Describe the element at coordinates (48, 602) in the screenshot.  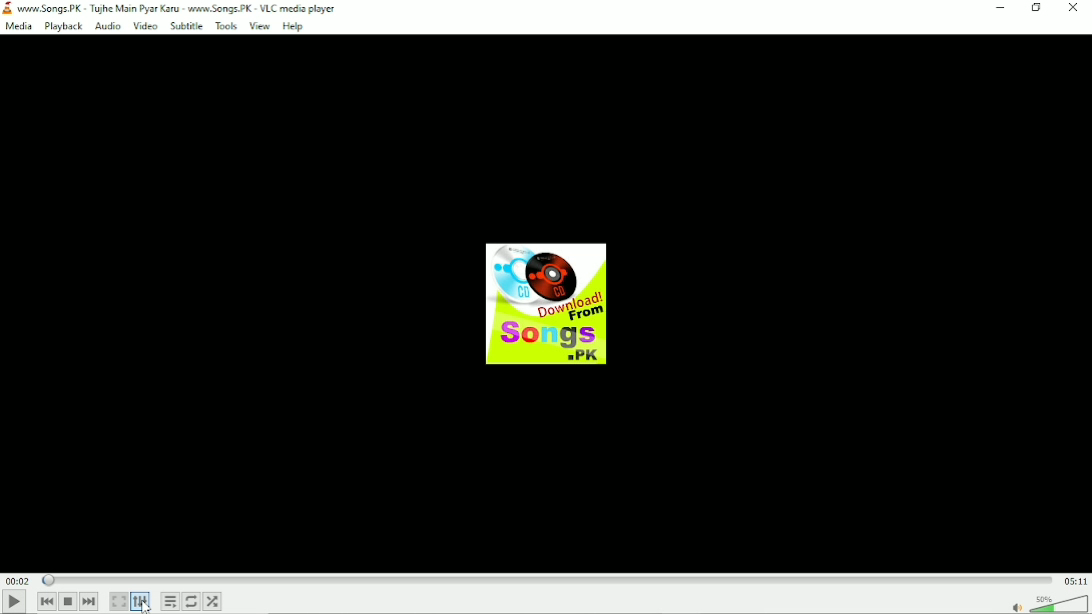
I see `Previous` at that location.